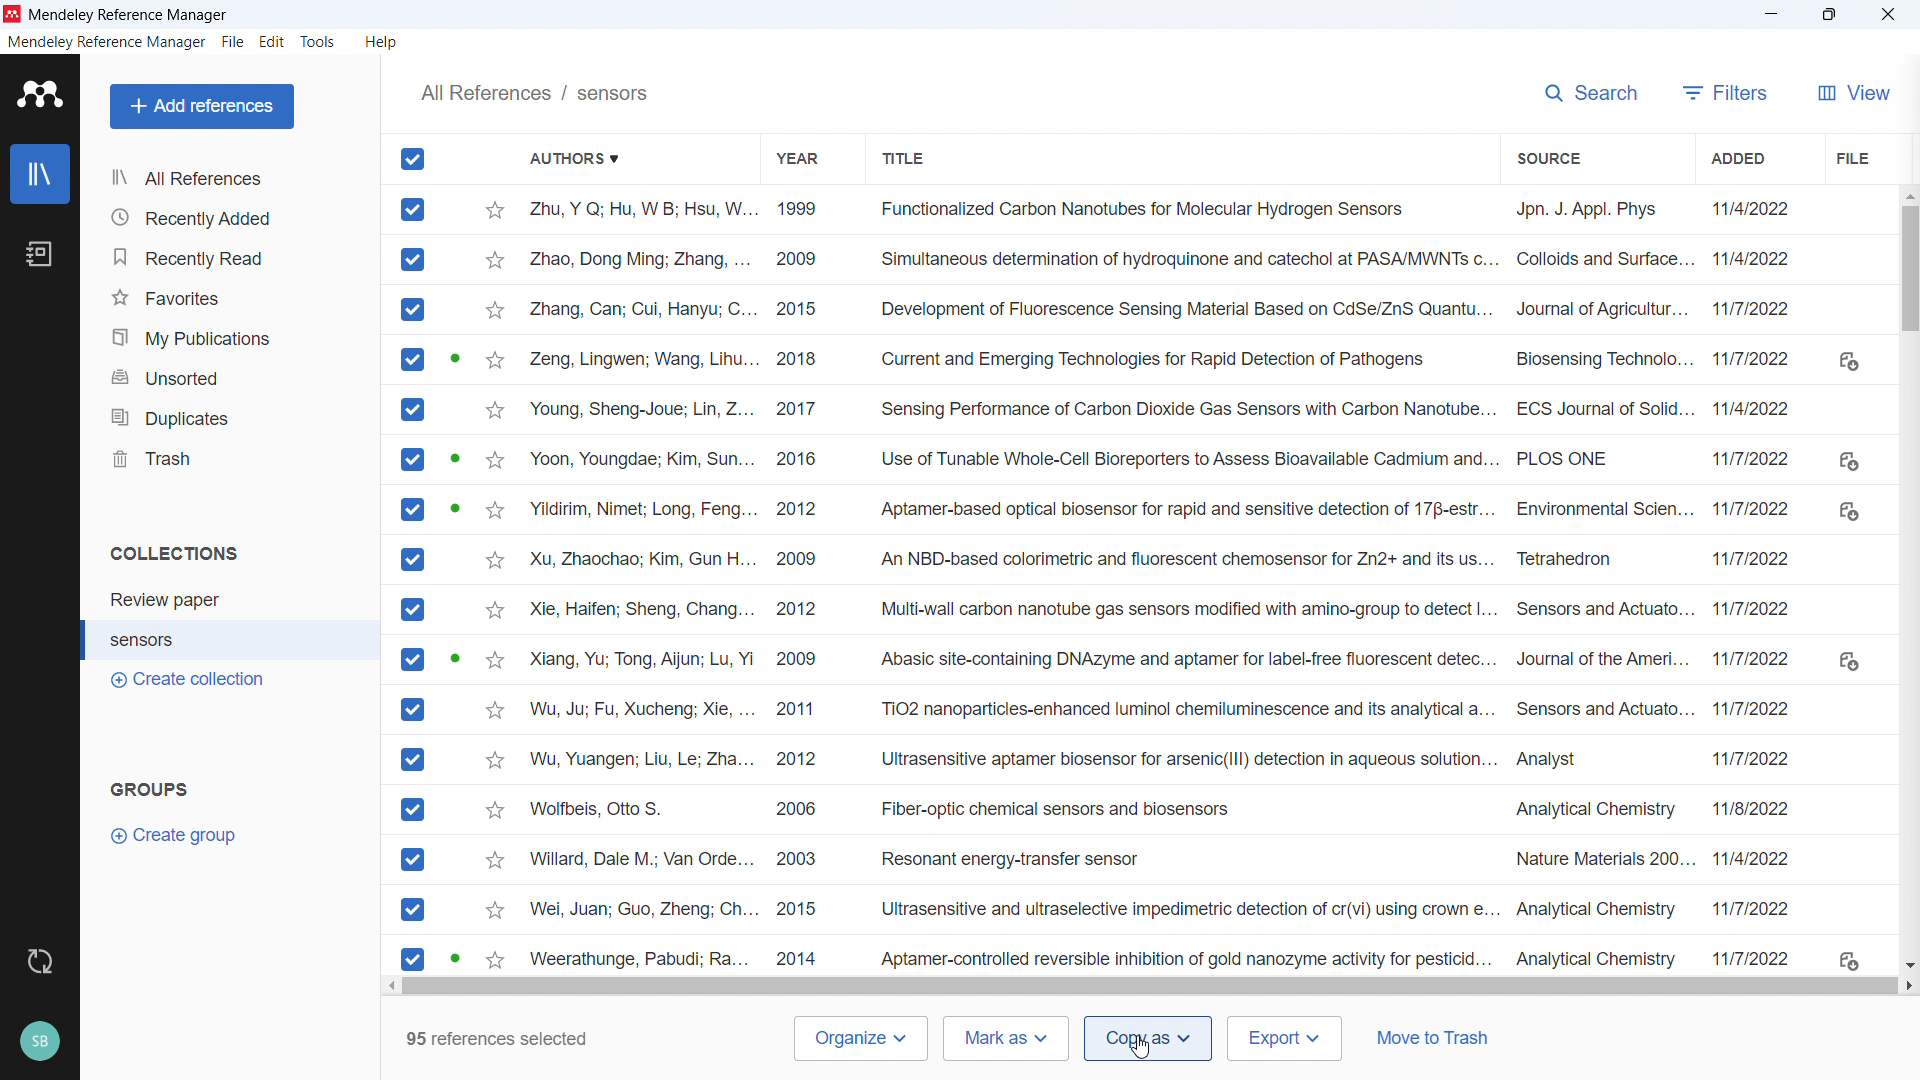 The width and height of the screenshot is (1920, 1080). I want to click on unsorted, so click(230, 375).